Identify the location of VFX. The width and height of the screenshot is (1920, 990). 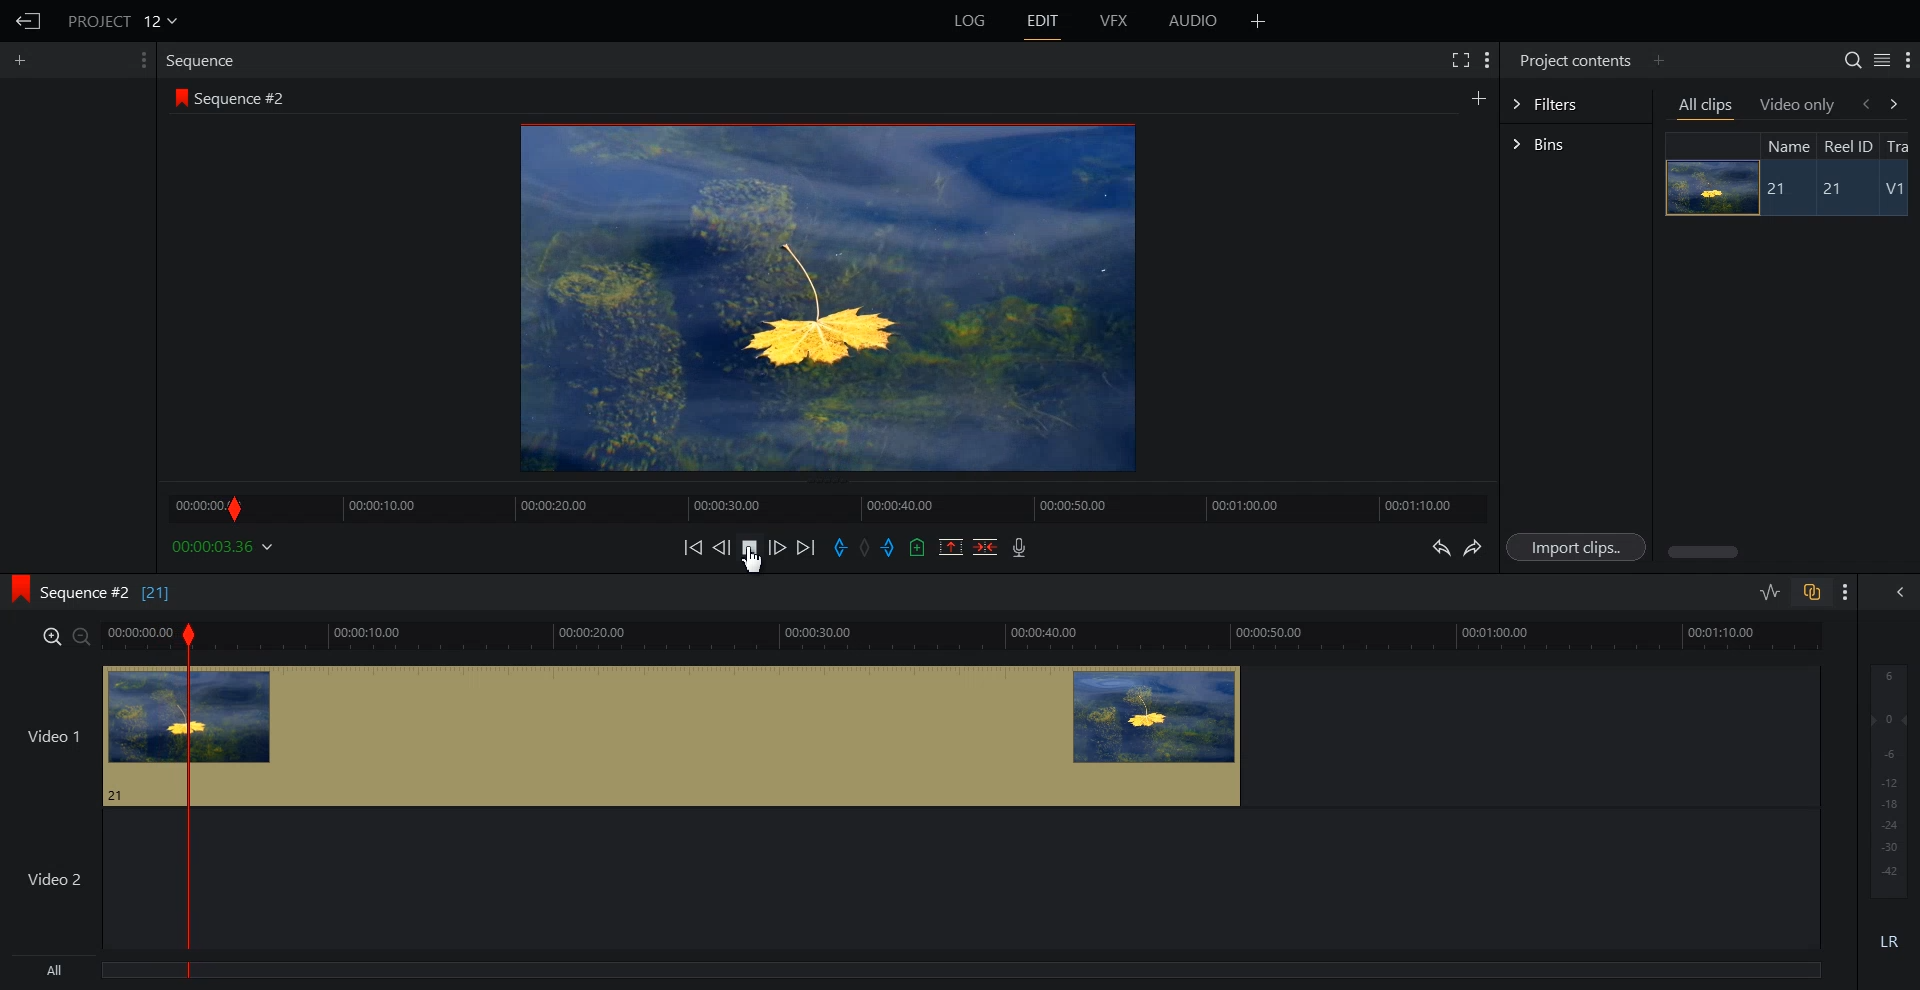
(1115, 21).